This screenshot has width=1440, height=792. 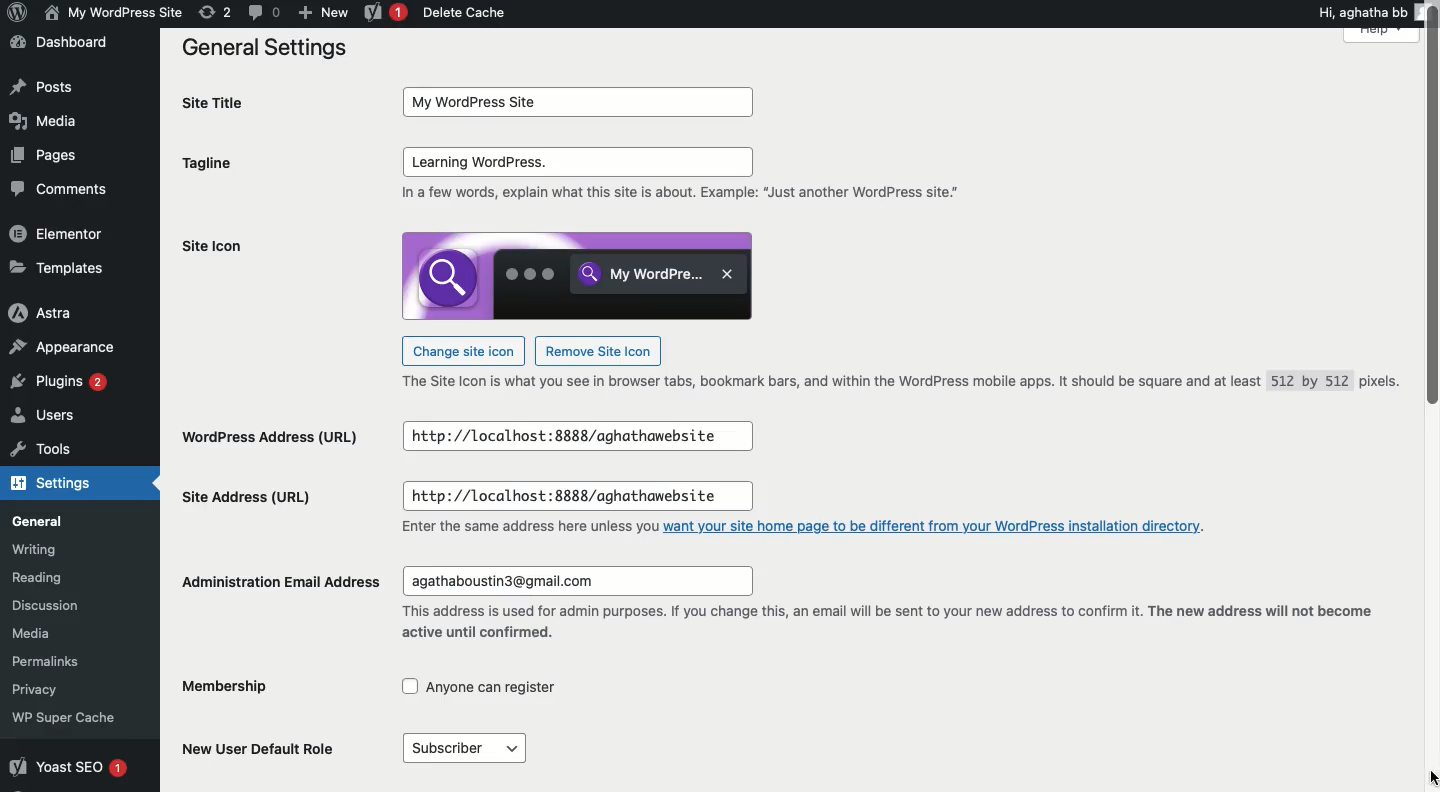 What do you see at coordinates (574, 164) in the screenshot?
I see `Learning WordPress.` at bounding box center [574, 164].